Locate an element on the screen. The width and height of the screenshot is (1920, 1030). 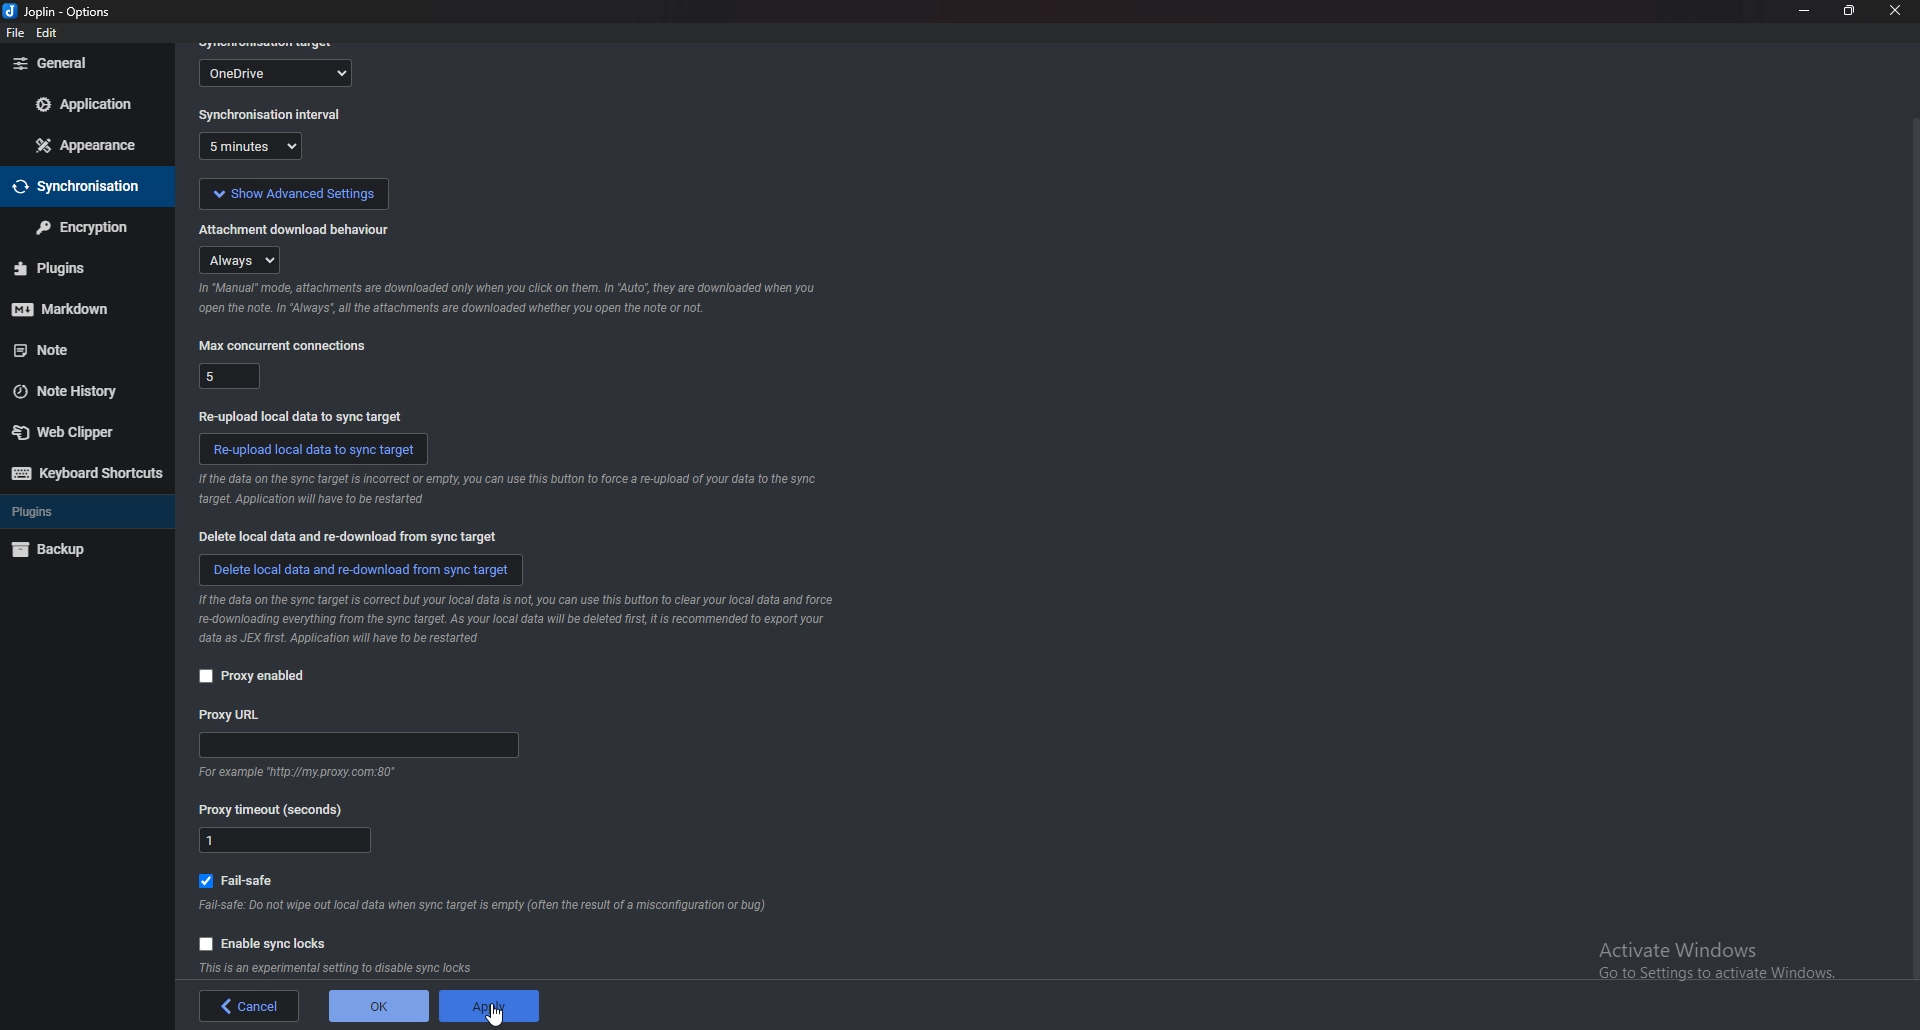
scroll bar is located at coordinates (1912, 550).